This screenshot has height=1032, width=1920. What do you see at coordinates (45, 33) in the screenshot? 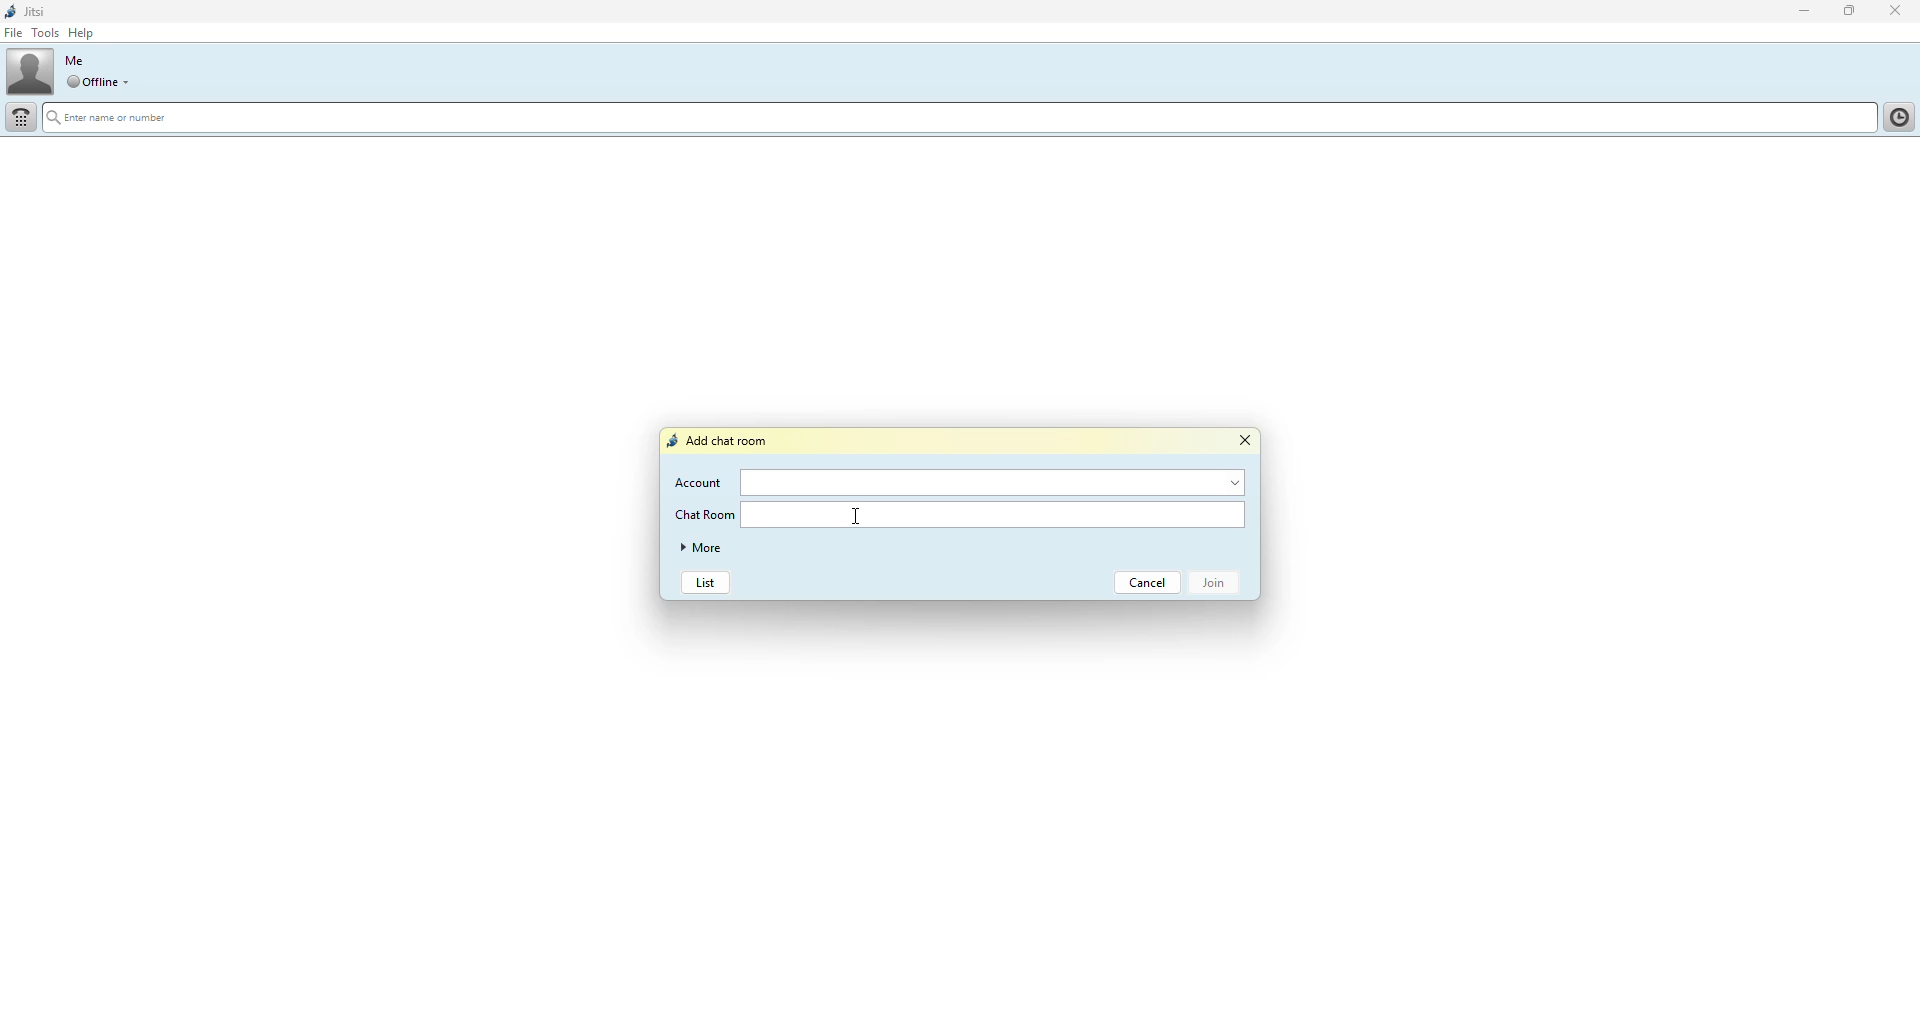
I see `tools` at bounding box center [45, 33].